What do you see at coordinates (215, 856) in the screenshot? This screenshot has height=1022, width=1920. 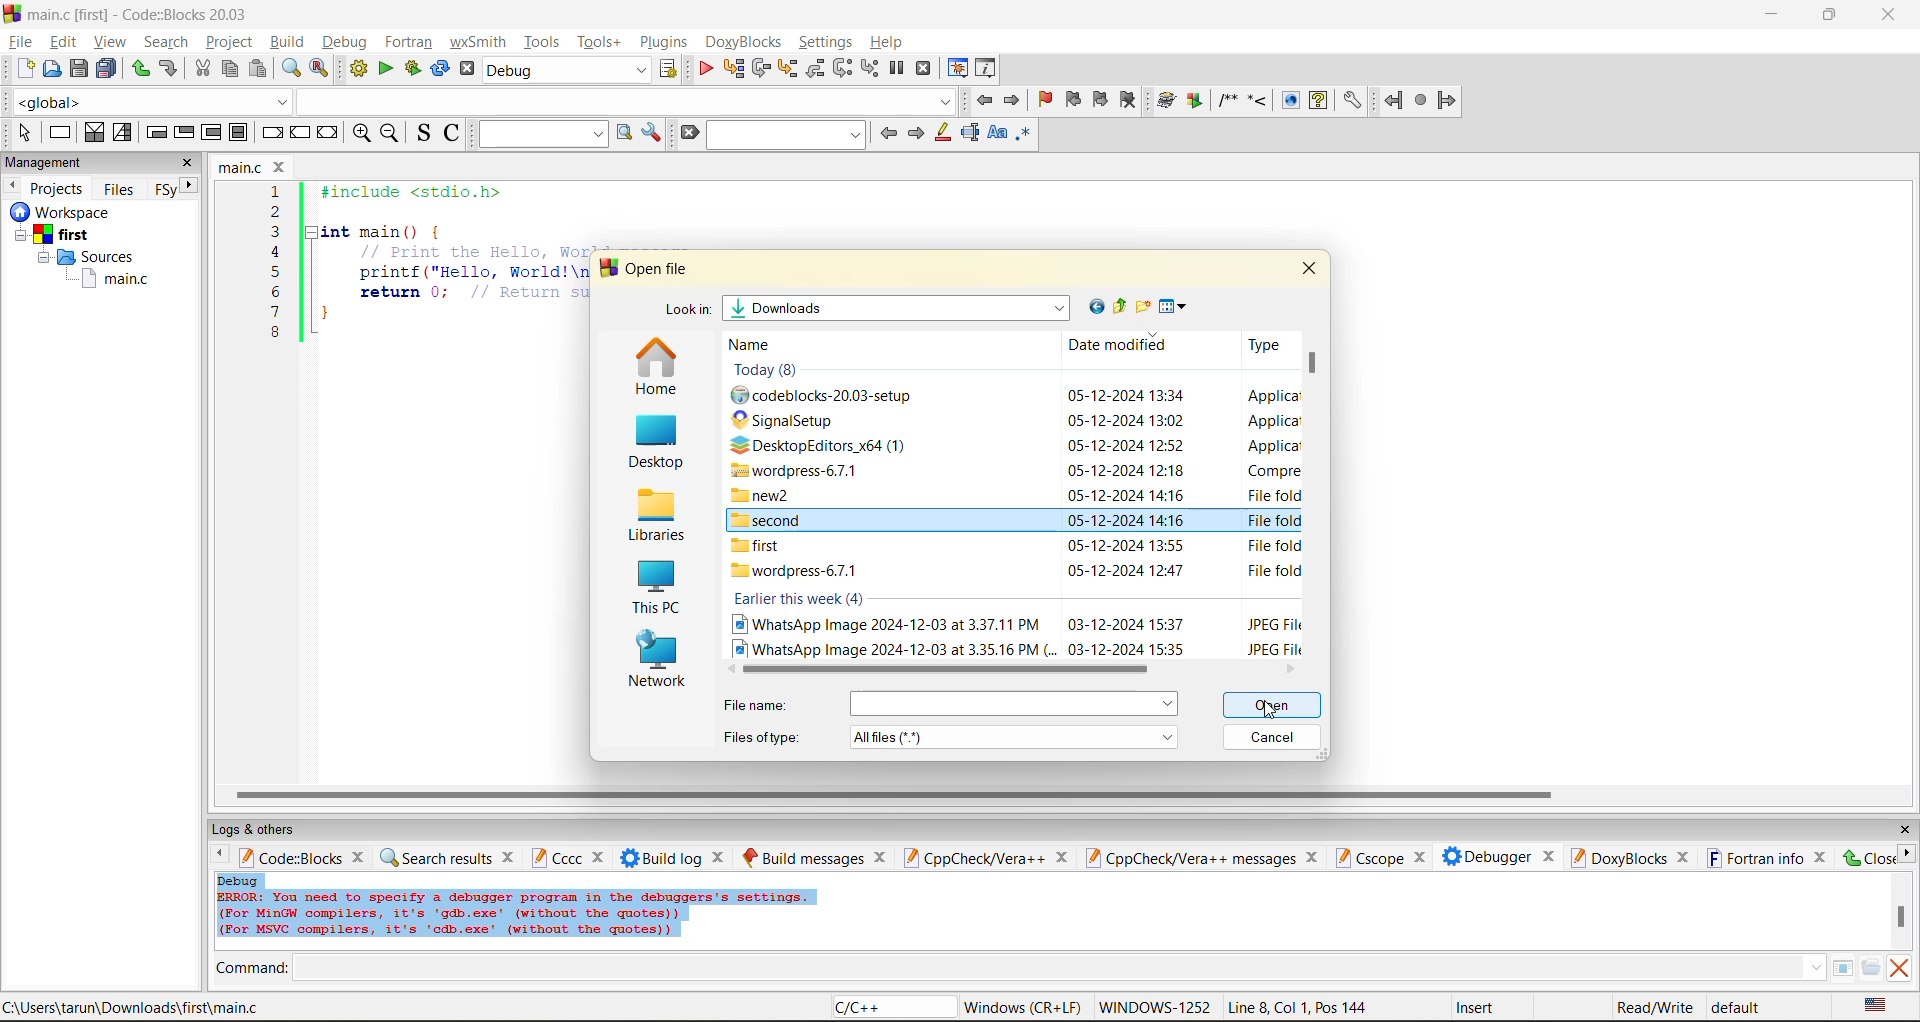 I see `previous` at bounding box center [215, 856].